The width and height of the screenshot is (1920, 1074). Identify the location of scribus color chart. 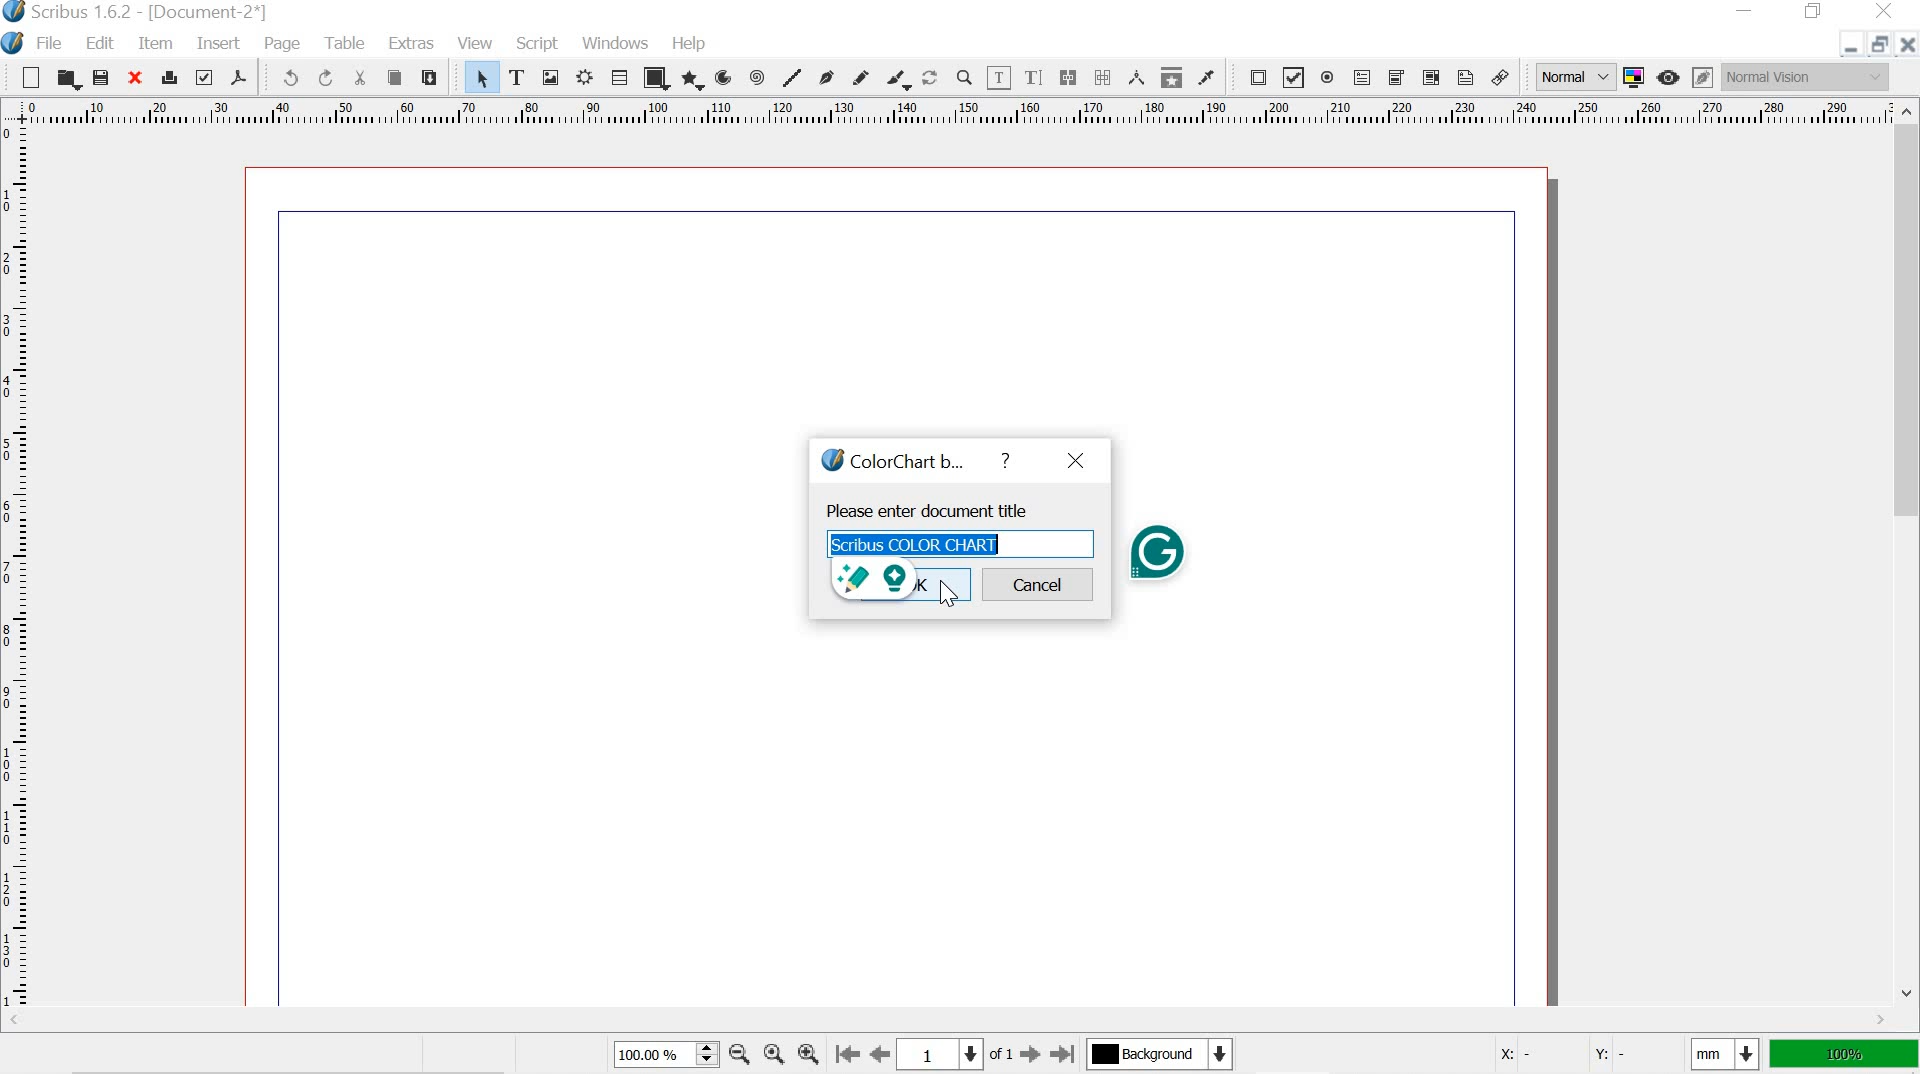
(960, 543).